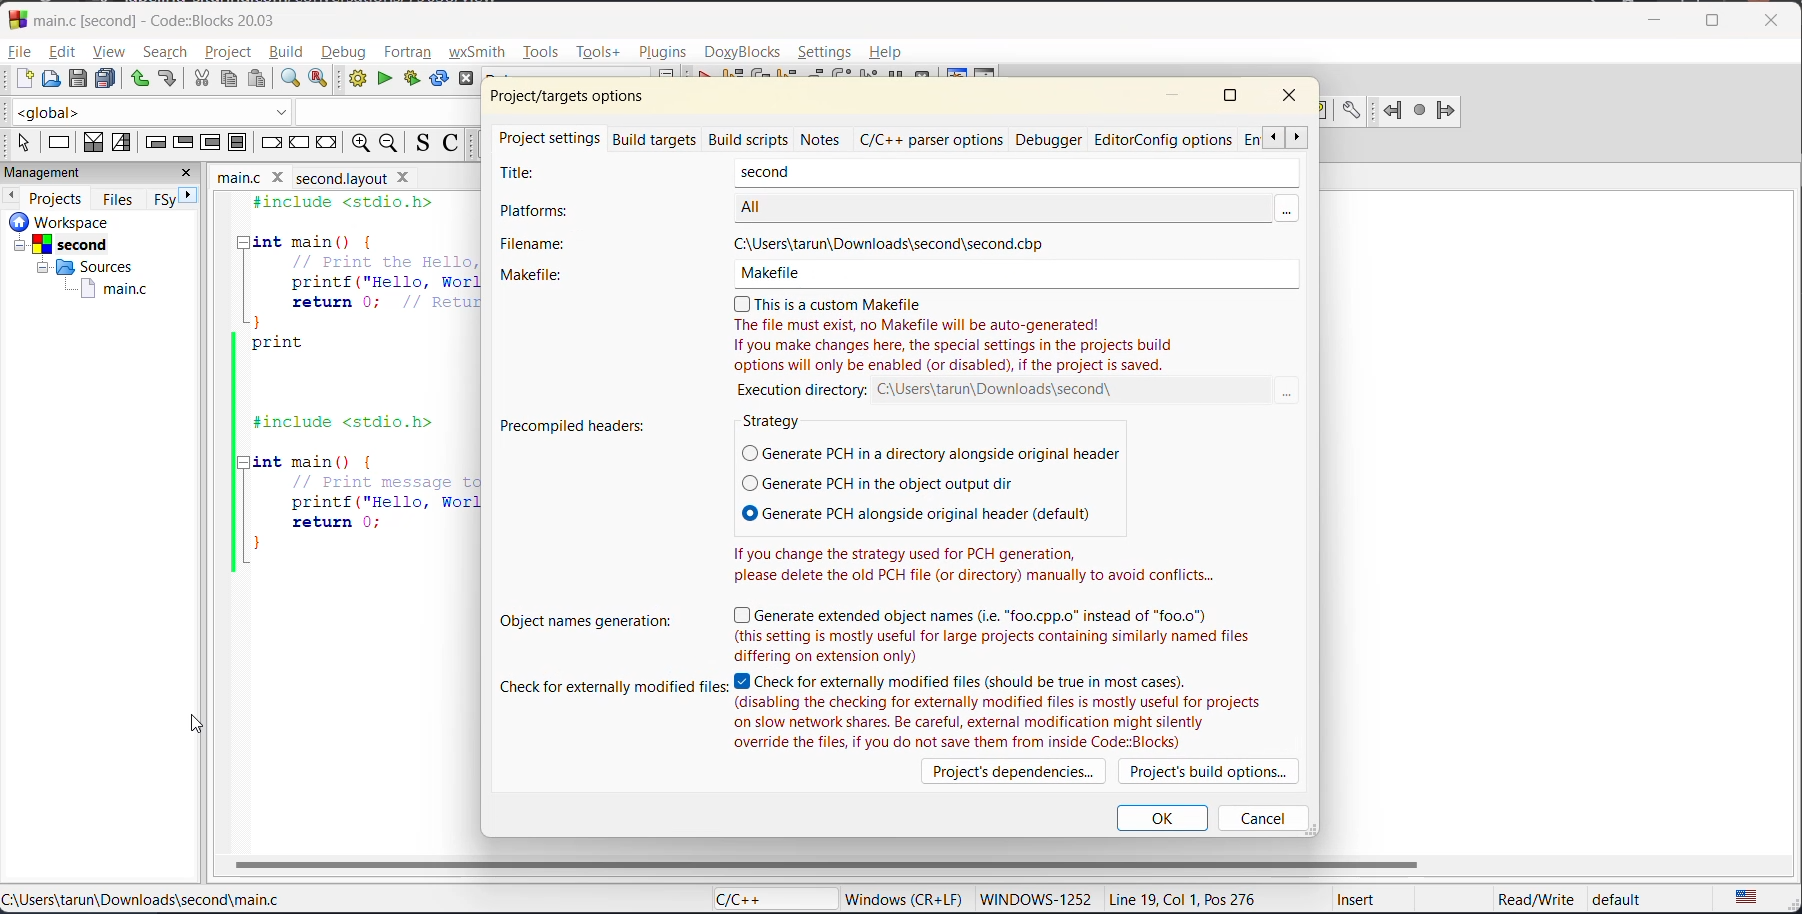 The height and width of the screenshot is (914, 1802). What do you see at coordinates (540, 54) in the screenshot?
I see `tools` at bounding box center [540, 54].